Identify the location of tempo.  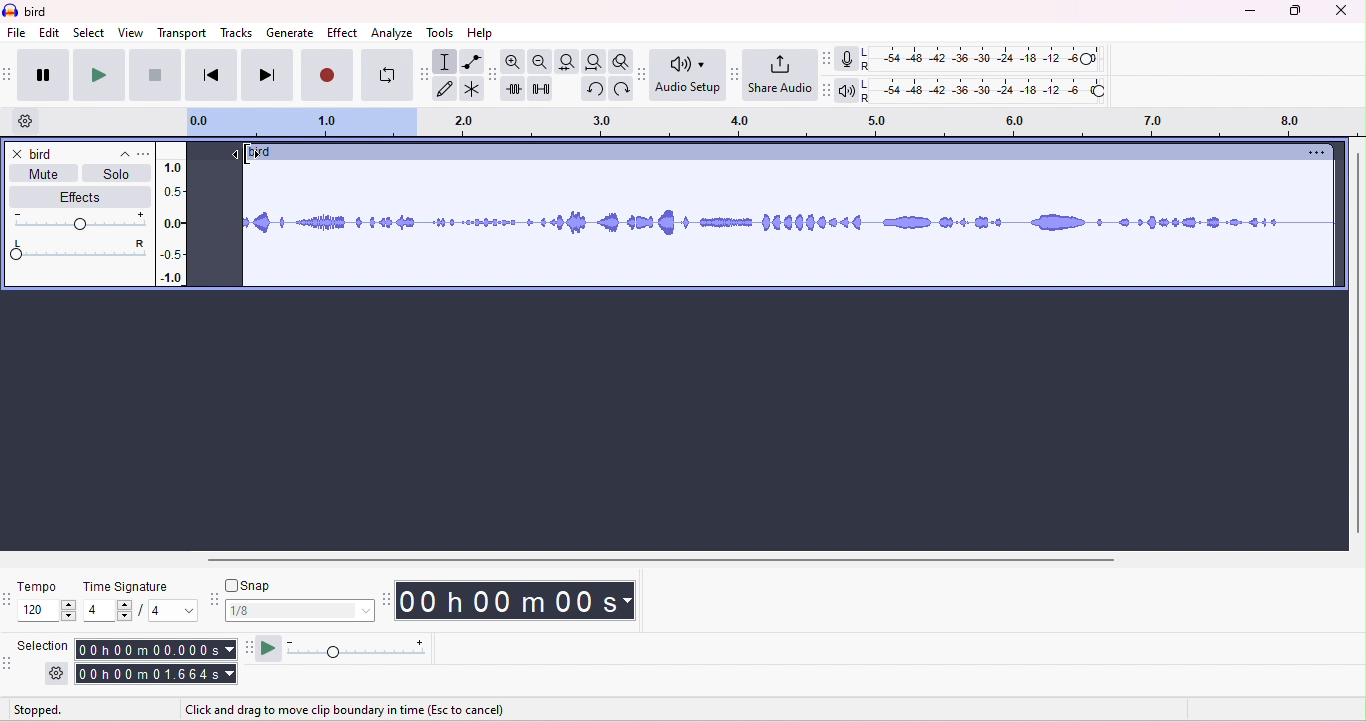
(39, 585).